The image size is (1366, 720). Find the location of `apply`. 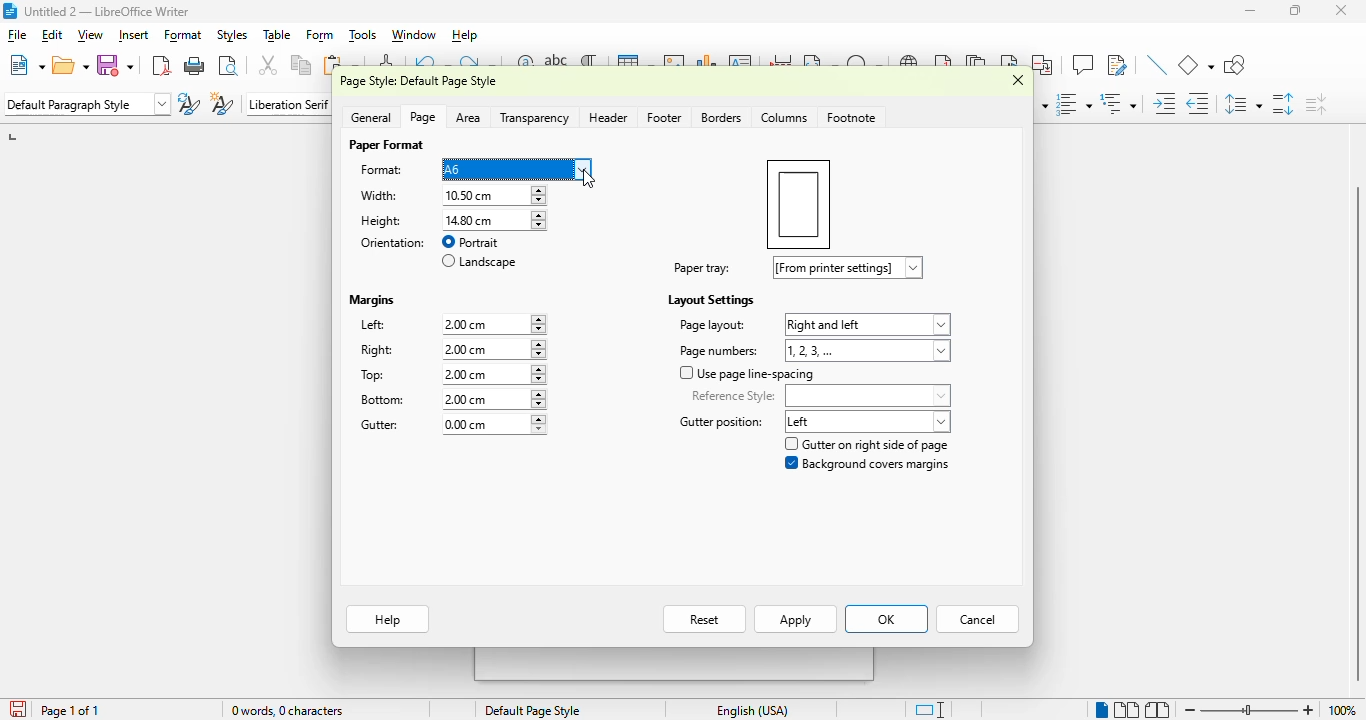

apply is located at coordinates (795, 619).